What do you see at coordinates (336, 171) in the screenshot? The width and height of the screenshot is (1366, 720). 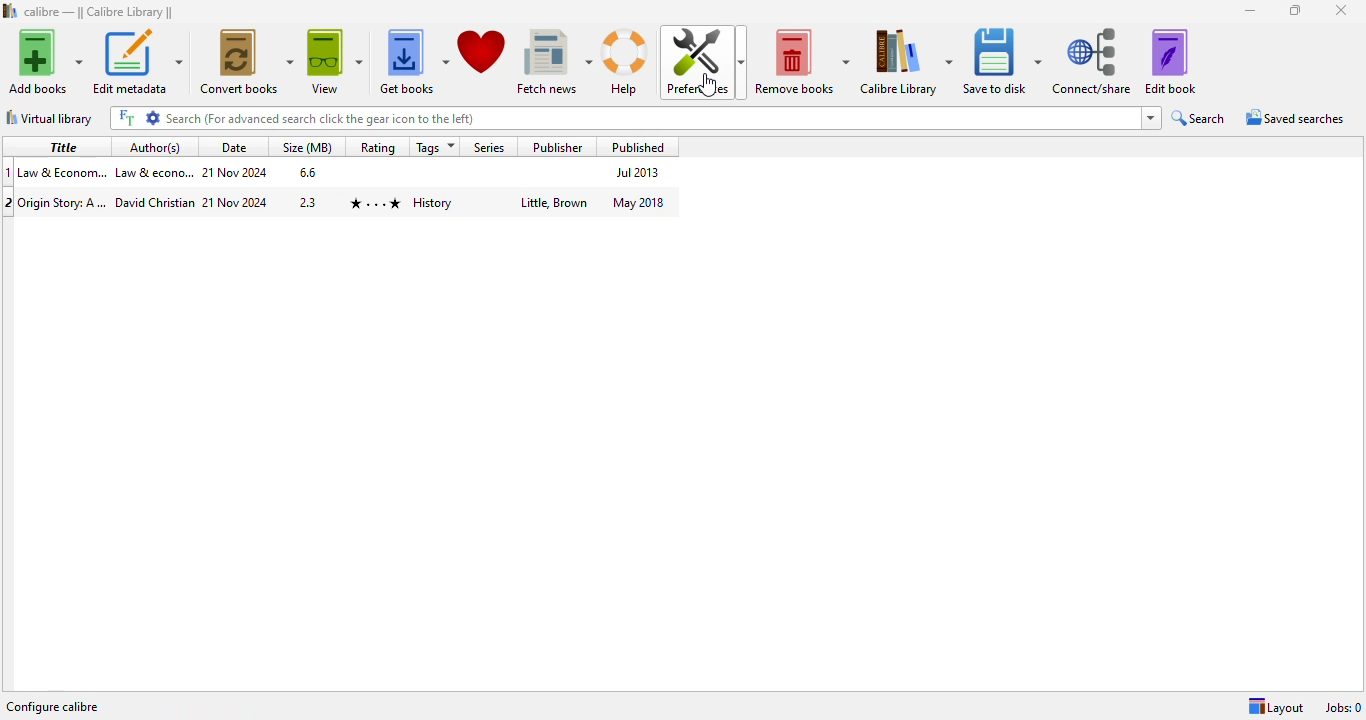 I see `book 1` at bounding box center [336, 171].